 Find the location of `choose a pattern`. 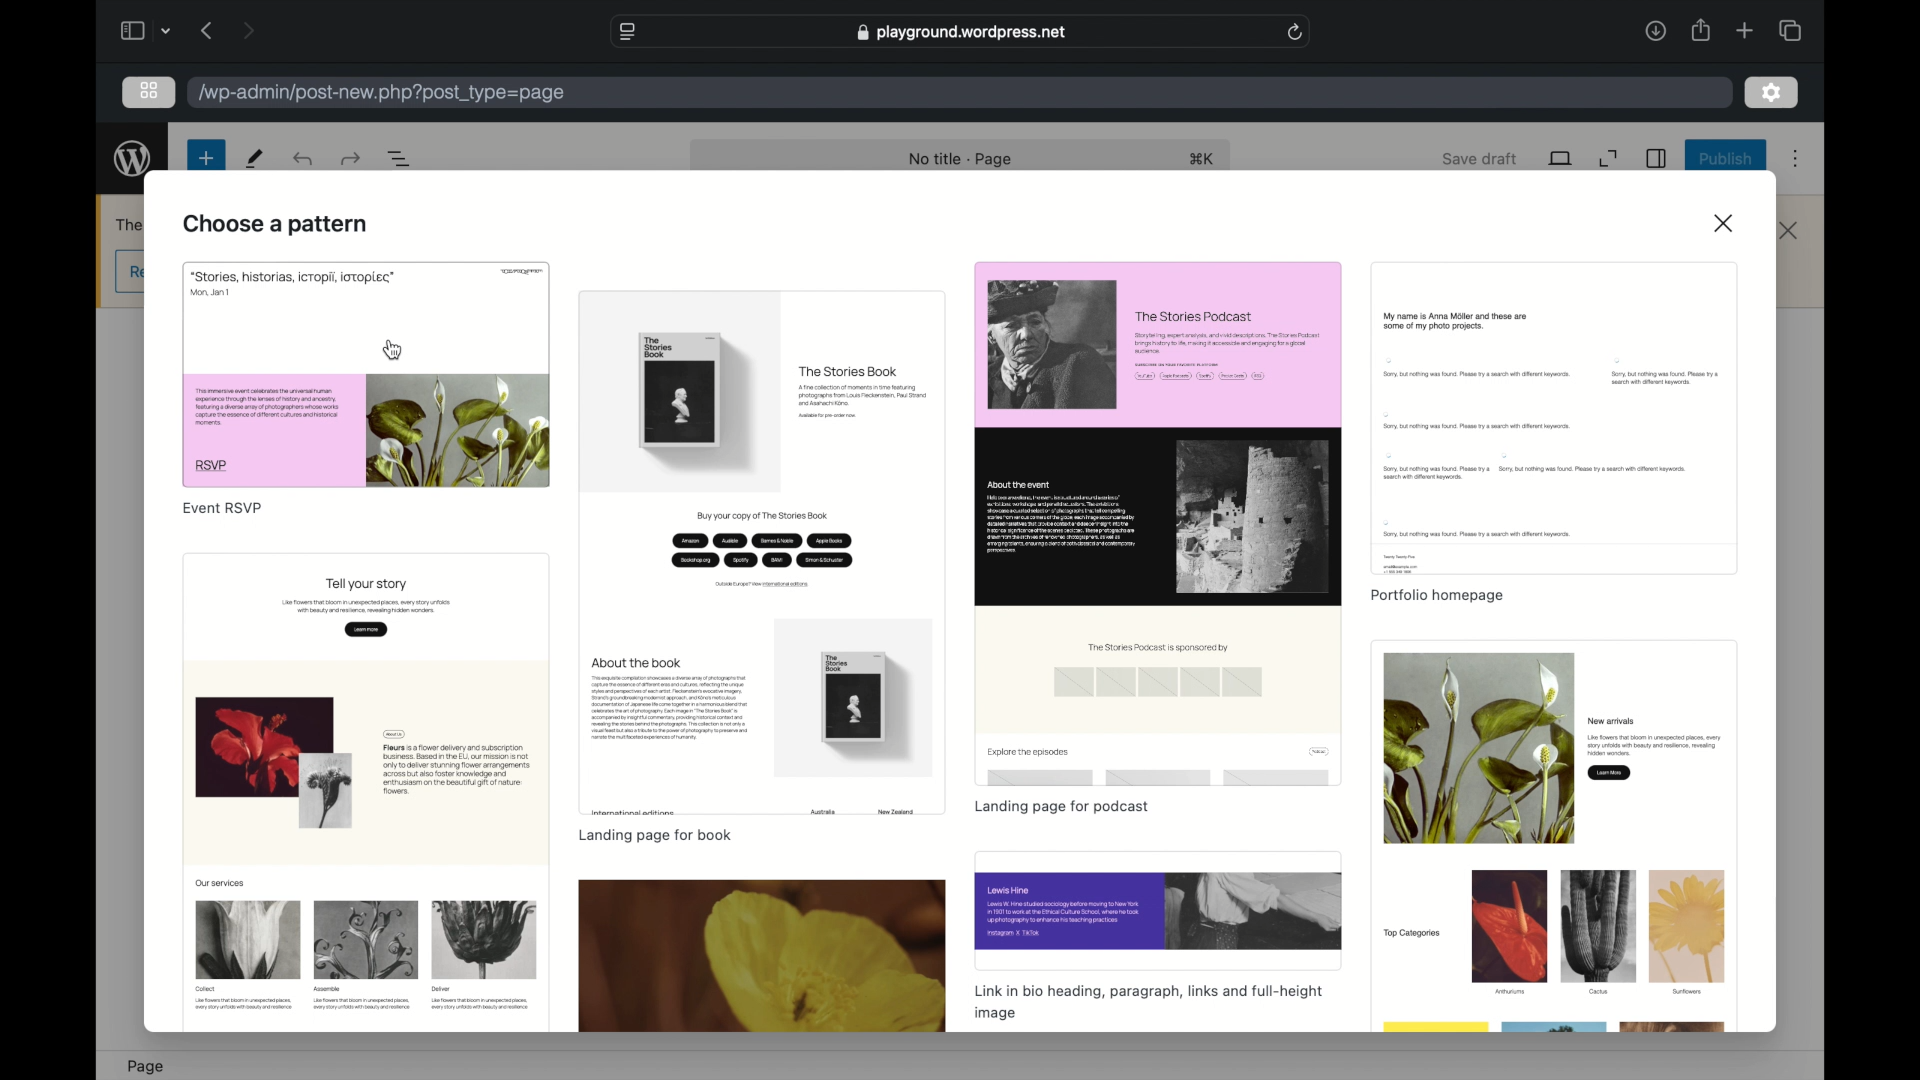

choose a pattern is located at coordinates (275, 225).